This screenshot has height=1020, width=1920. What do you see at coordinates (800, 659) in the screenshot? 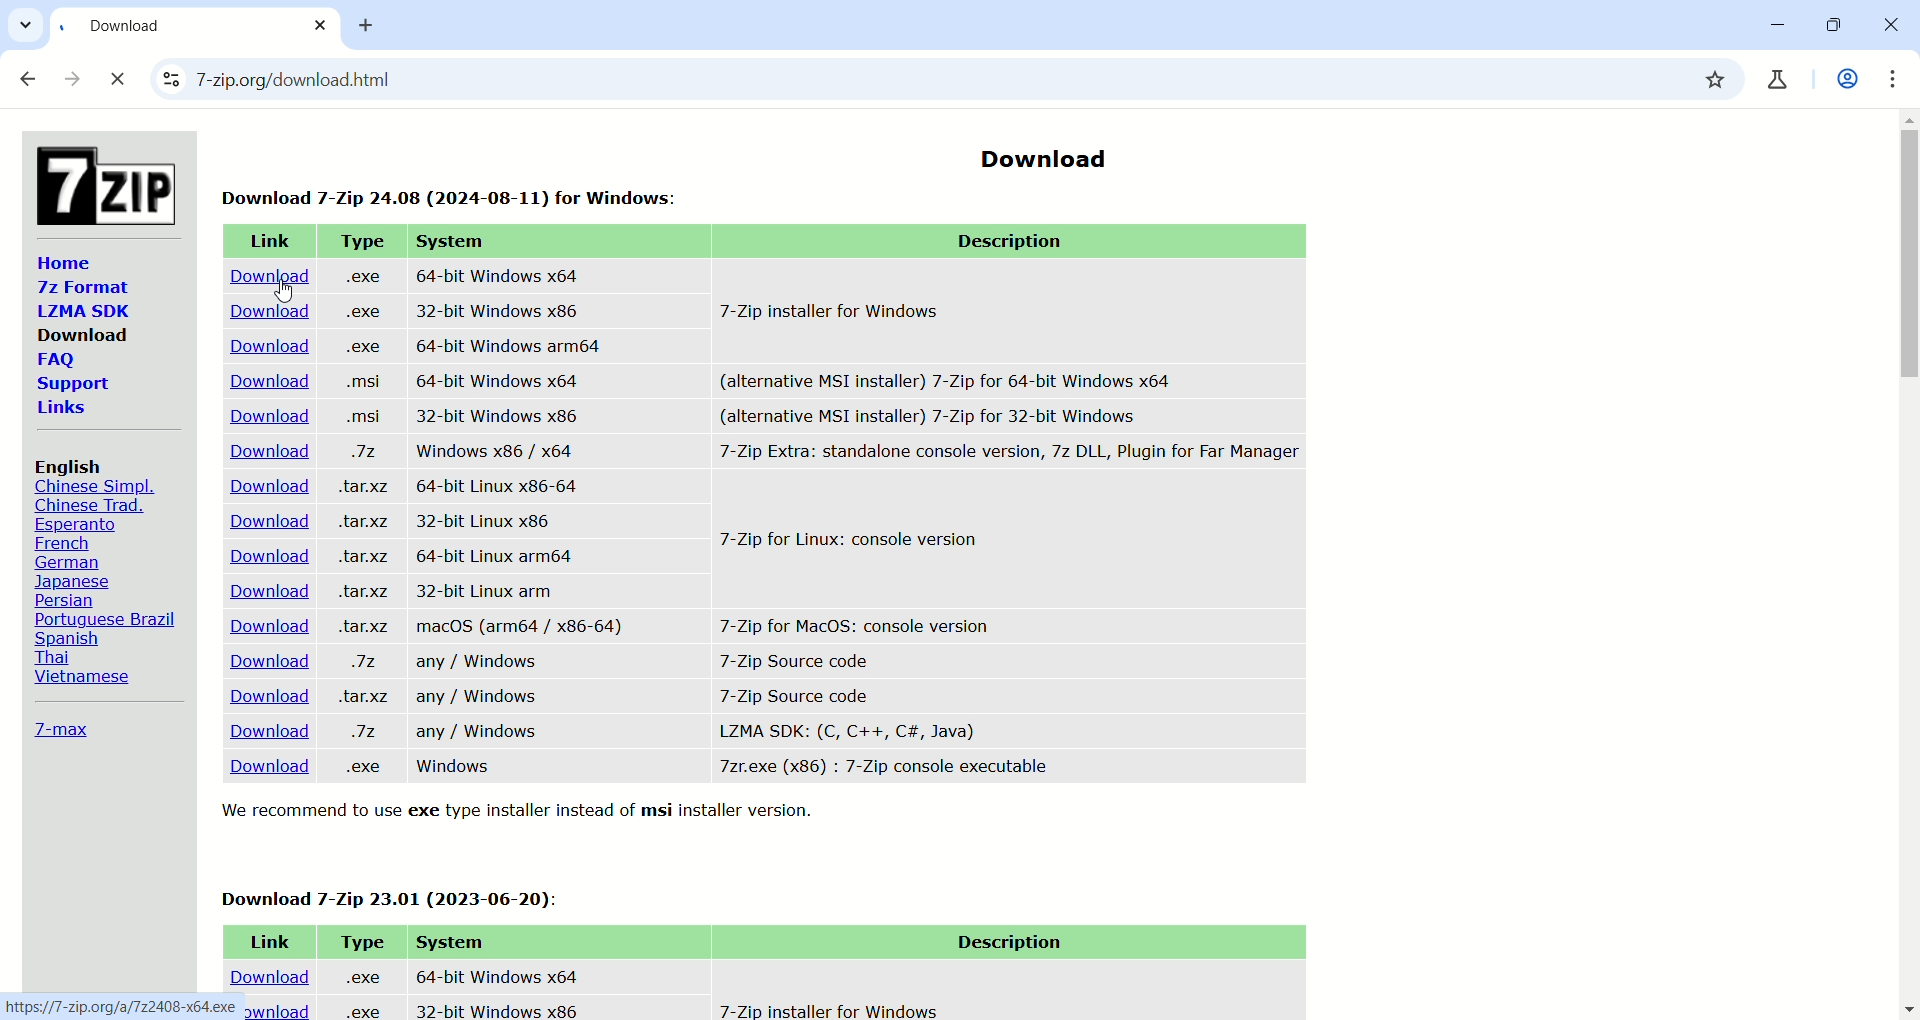
I see `7-Zip Source code` at bounding box center [800, 659].